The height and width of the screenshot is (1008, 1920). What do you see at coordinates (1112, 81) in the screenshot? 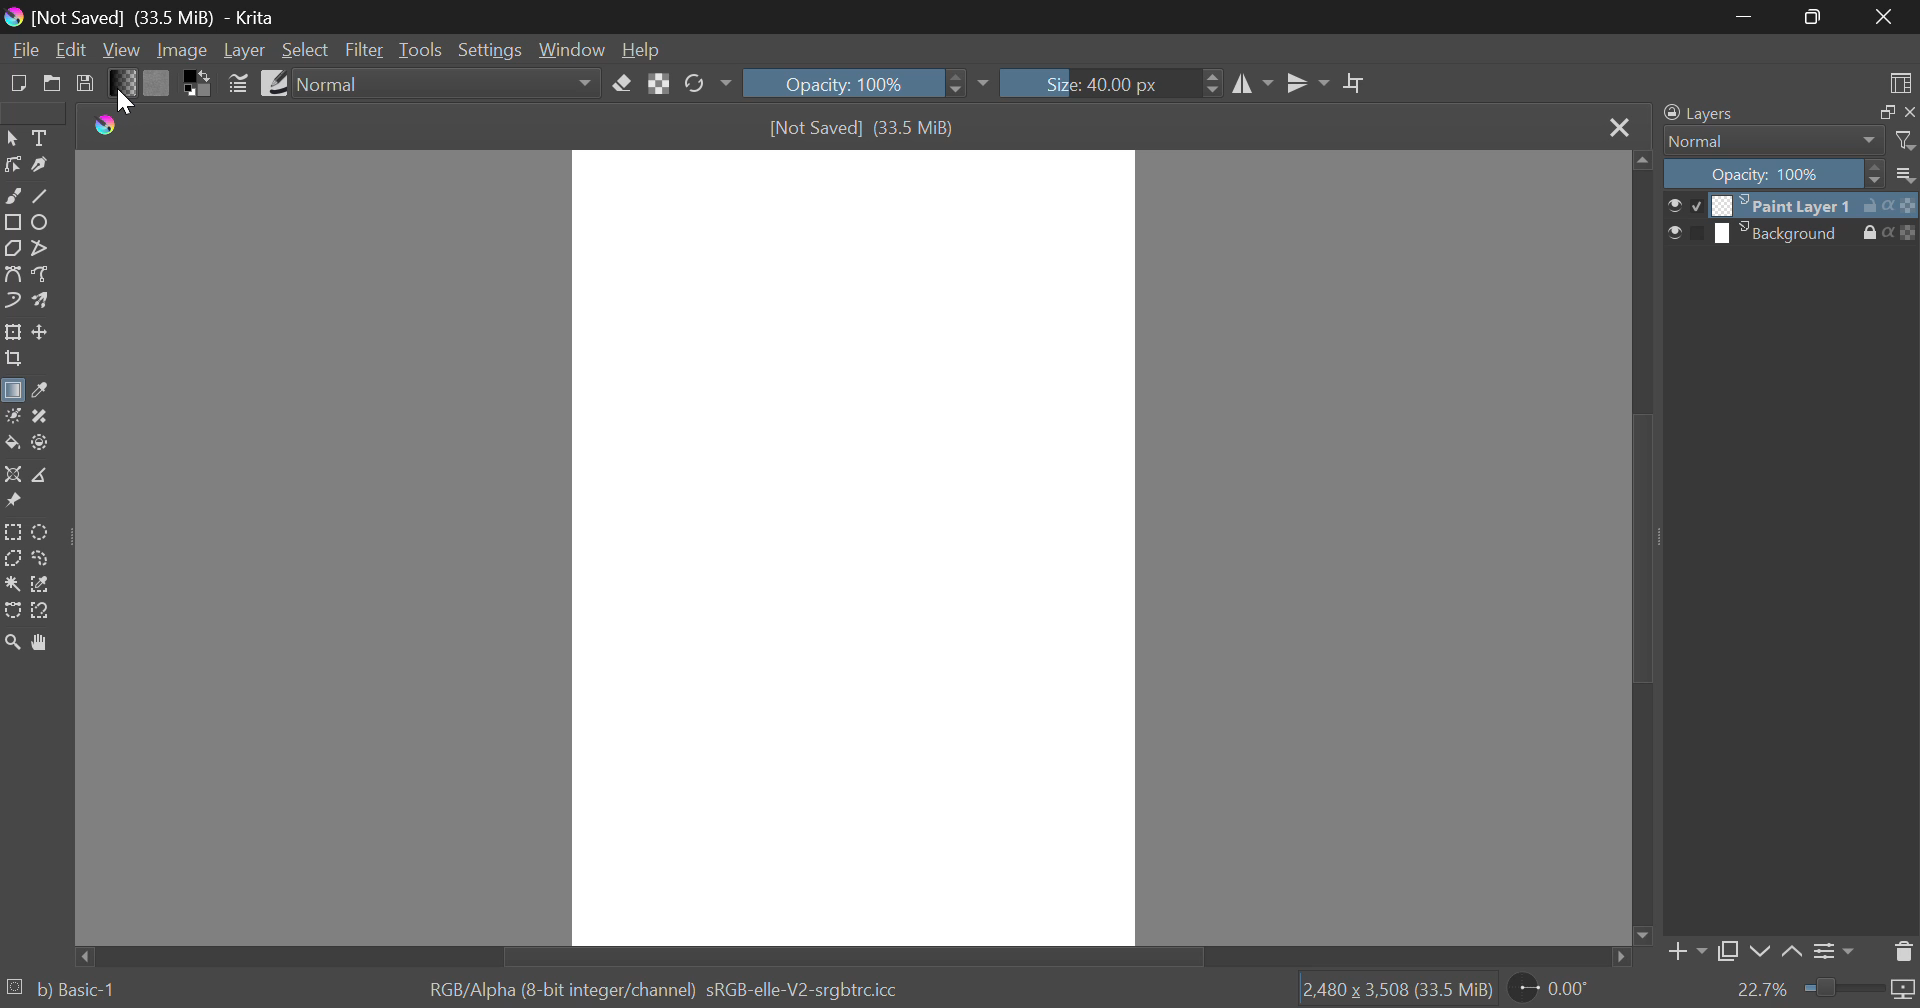
I see `Size: 40.00 px` at bounding box center [1112, 81].